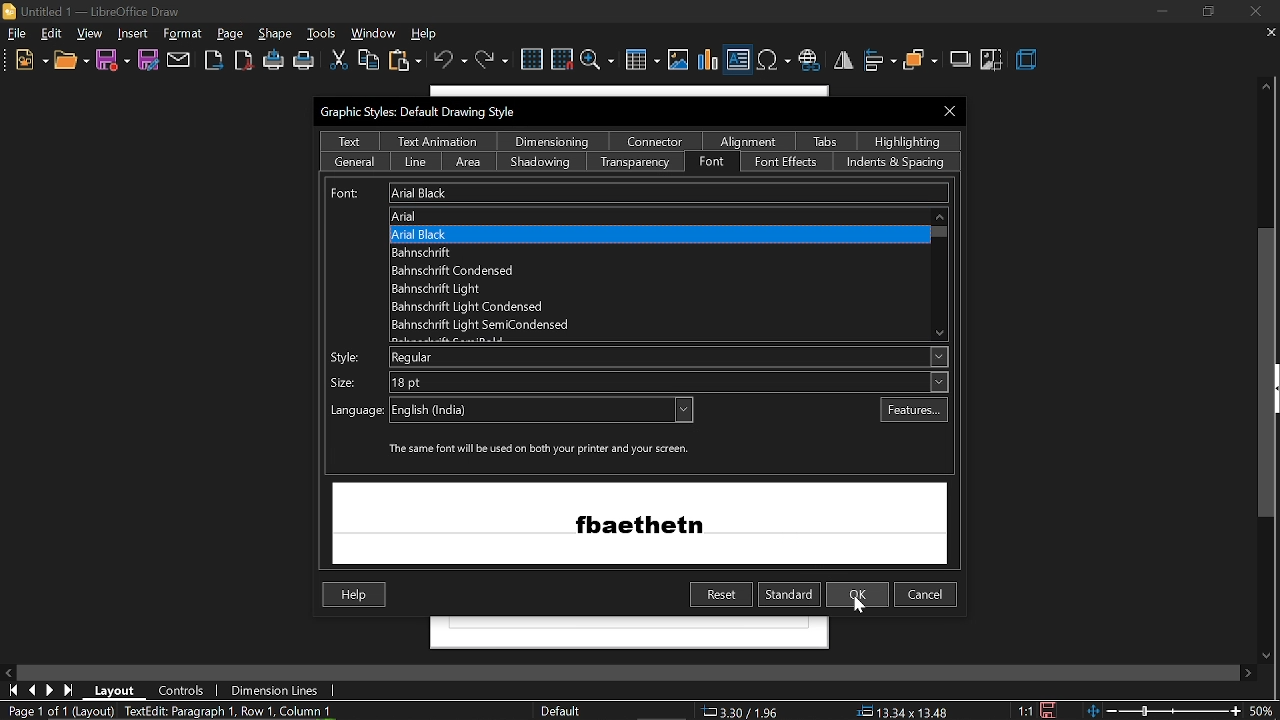  I want to click on ok, so click(858, 595).